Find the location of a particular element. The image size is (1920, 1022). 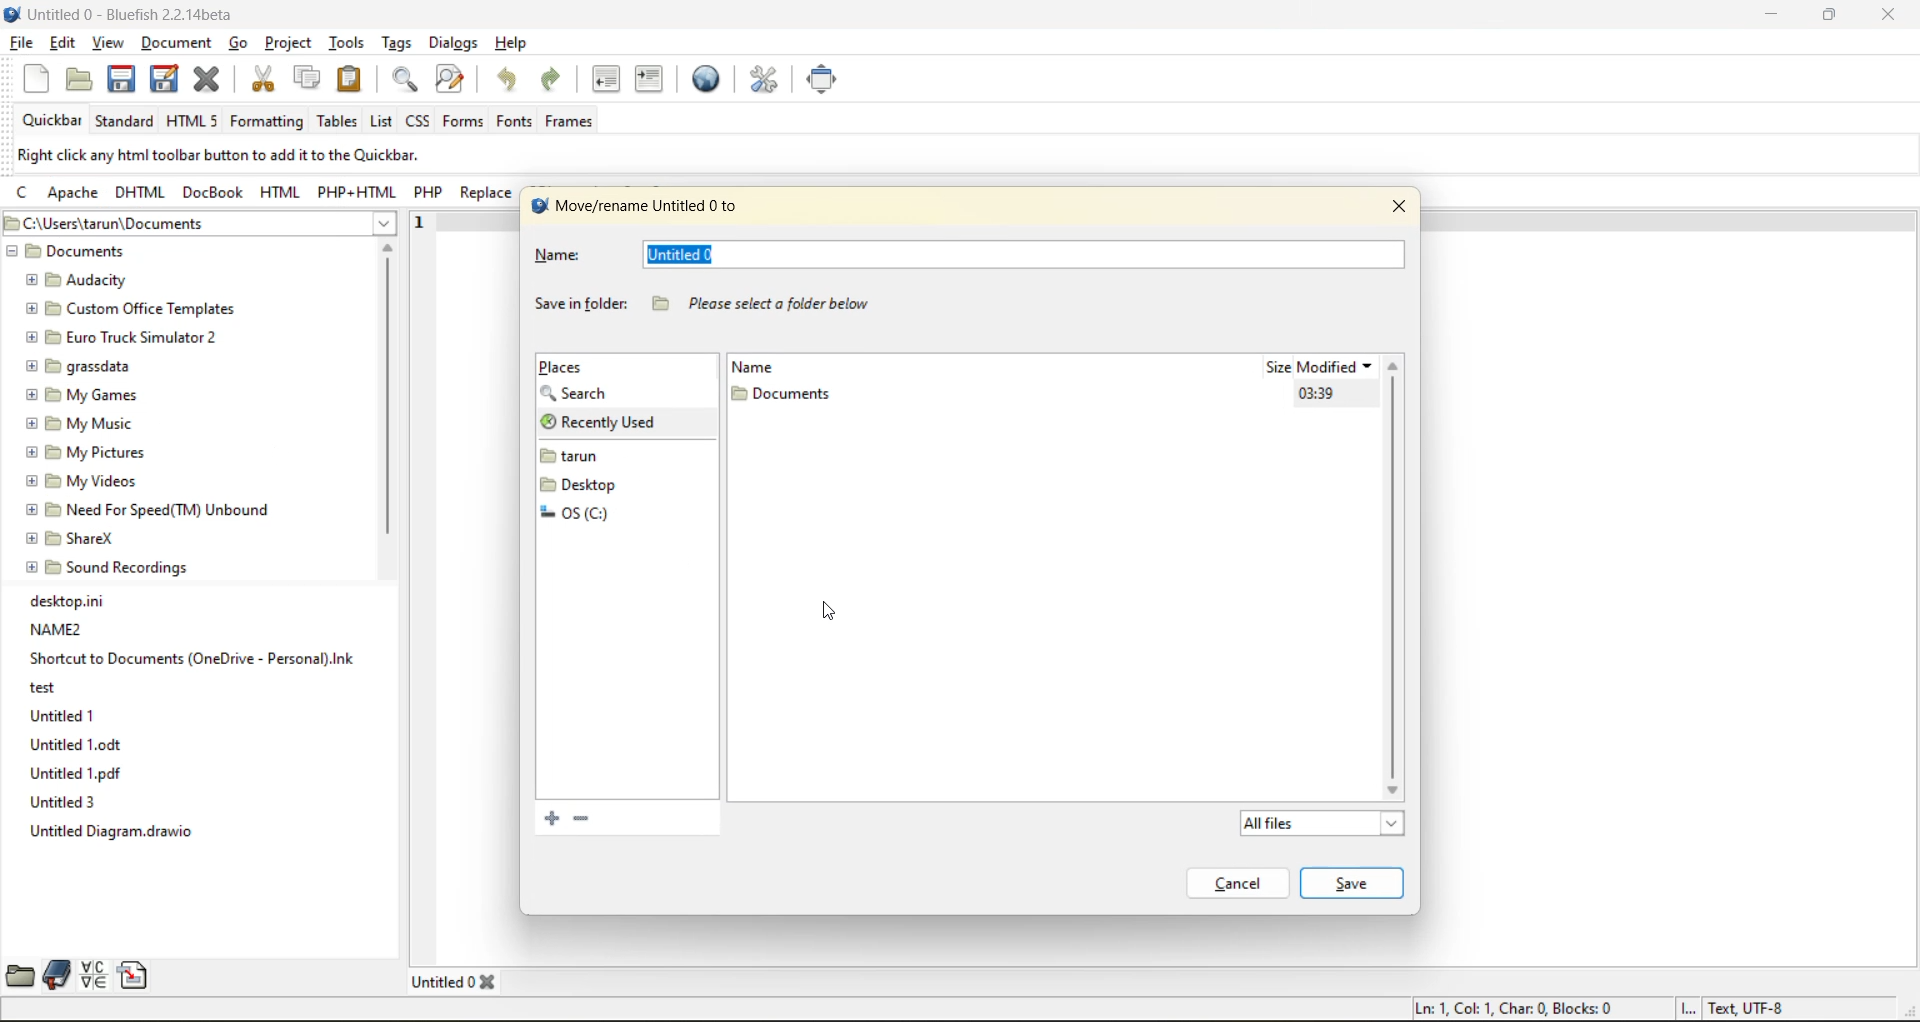

Shortcut to Documents (OneDrive-Personal).Ink is located at coordinates (189, 657).